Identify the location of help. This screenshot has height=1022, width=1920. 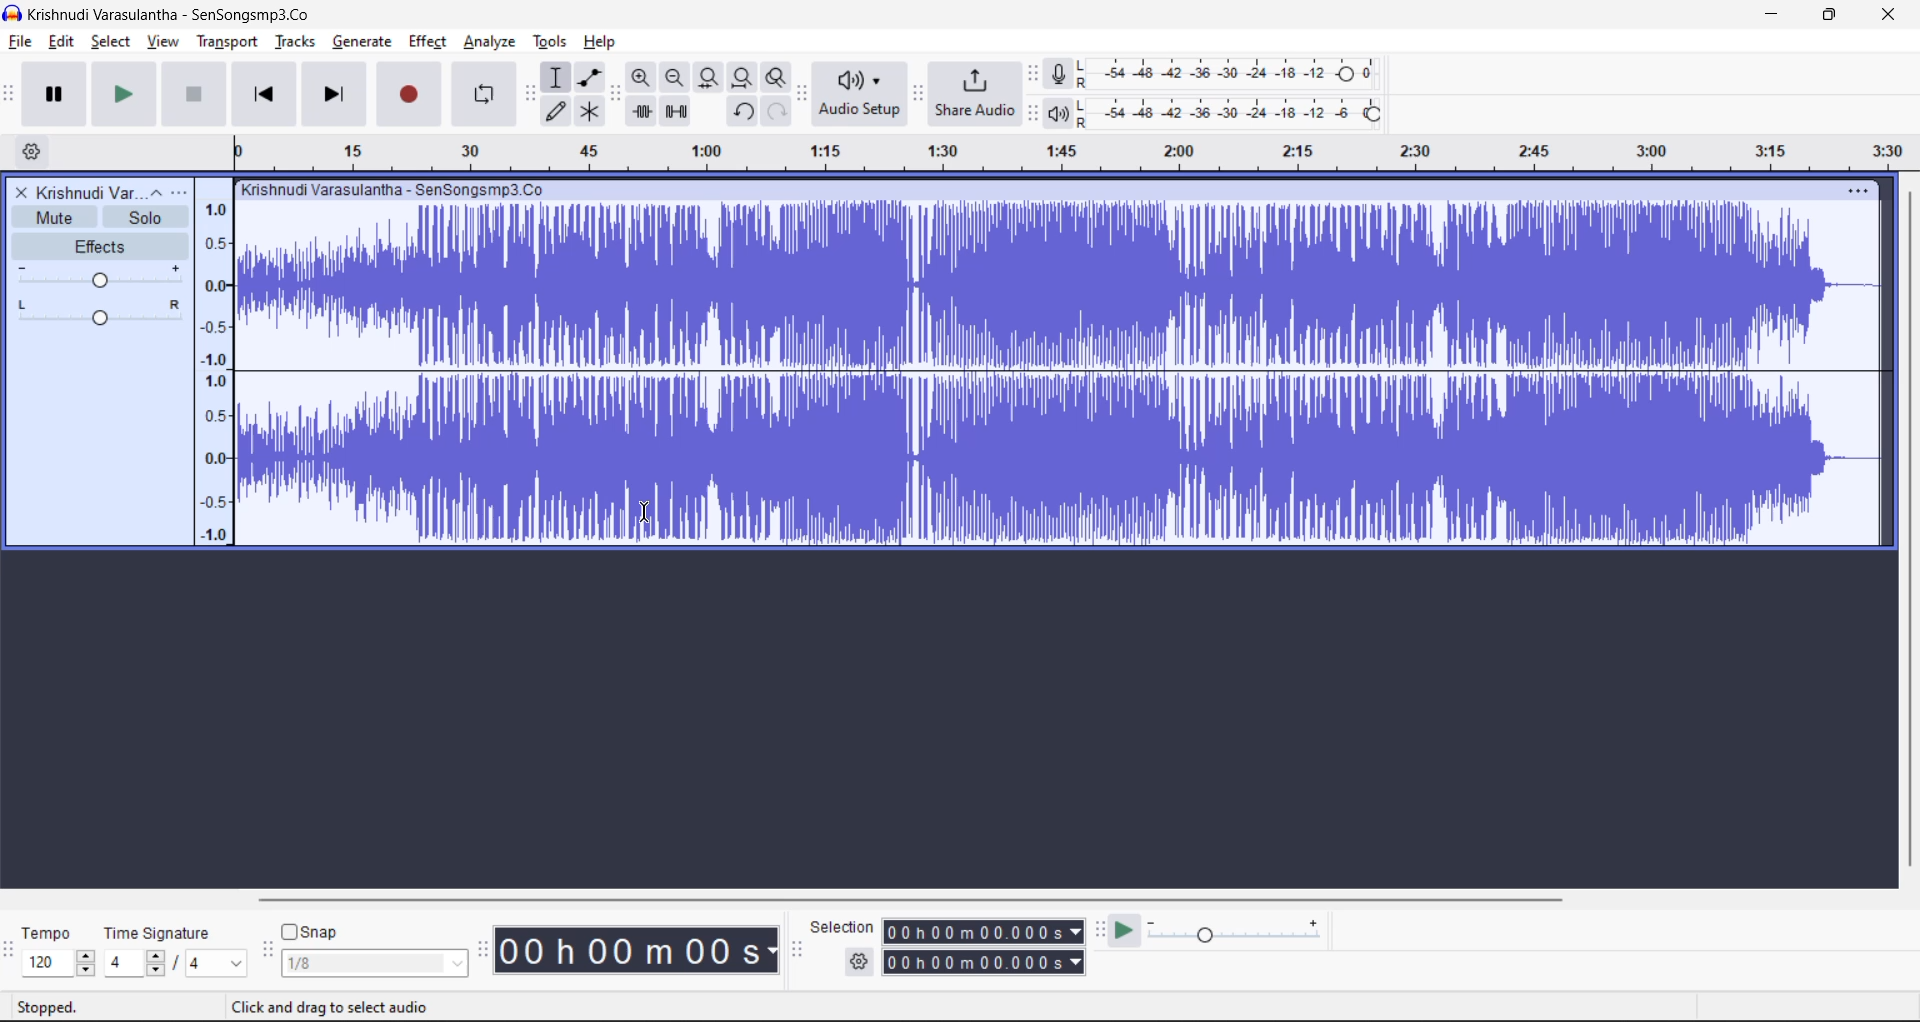
(601, 42).